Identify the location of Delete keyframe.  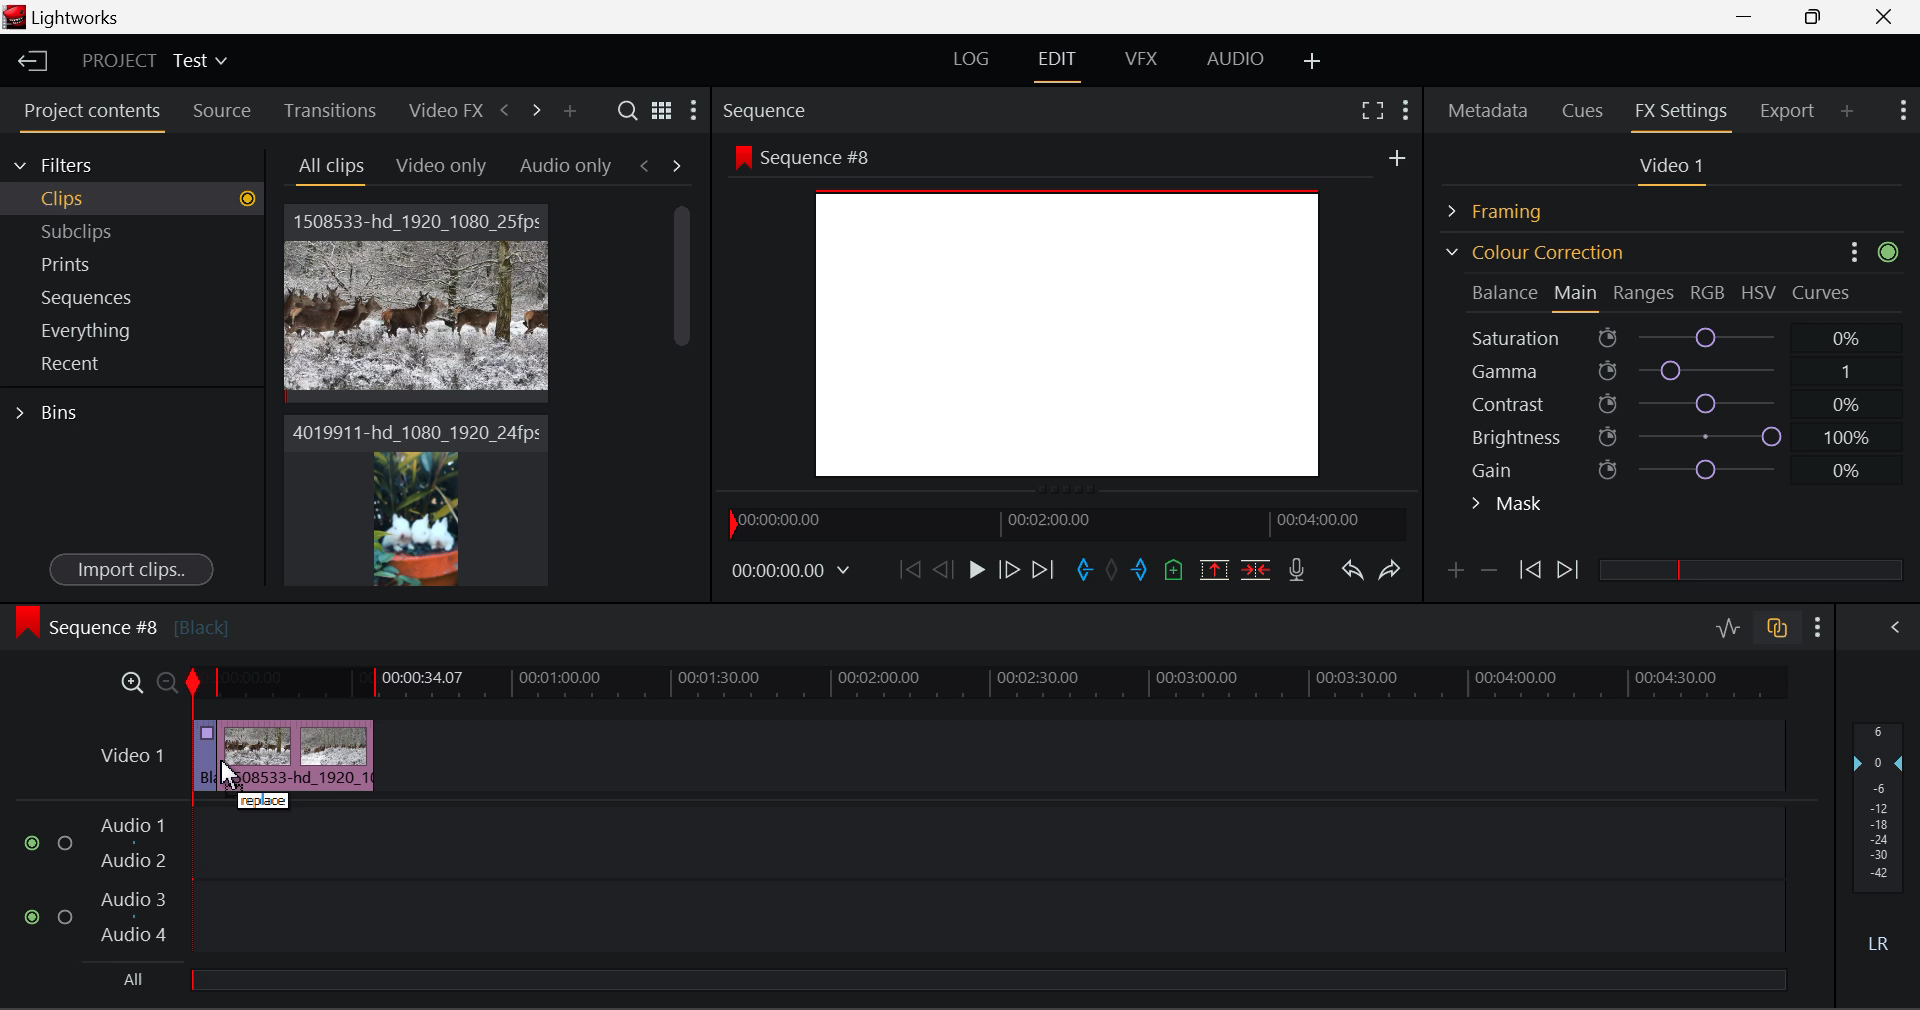
(1489, 574).